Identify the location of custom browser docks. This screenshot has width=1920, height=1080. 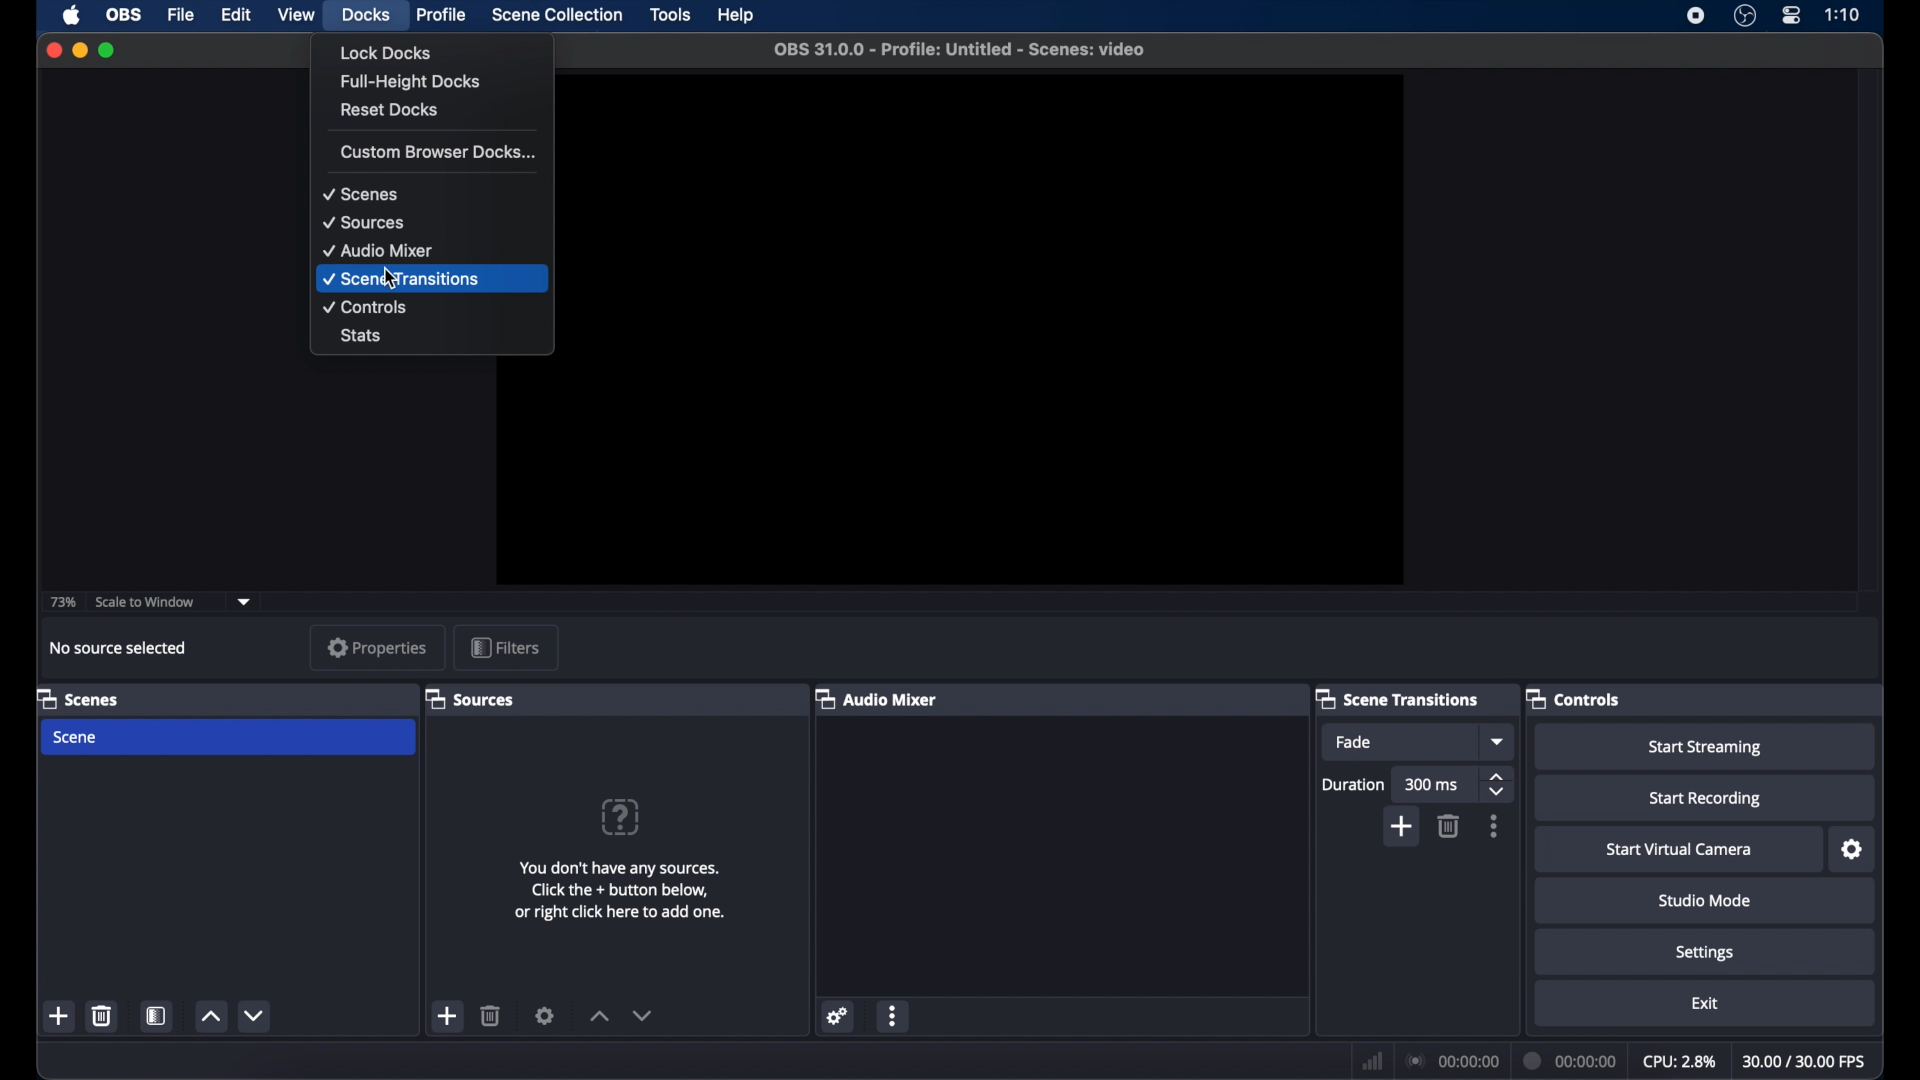
(438, 151).